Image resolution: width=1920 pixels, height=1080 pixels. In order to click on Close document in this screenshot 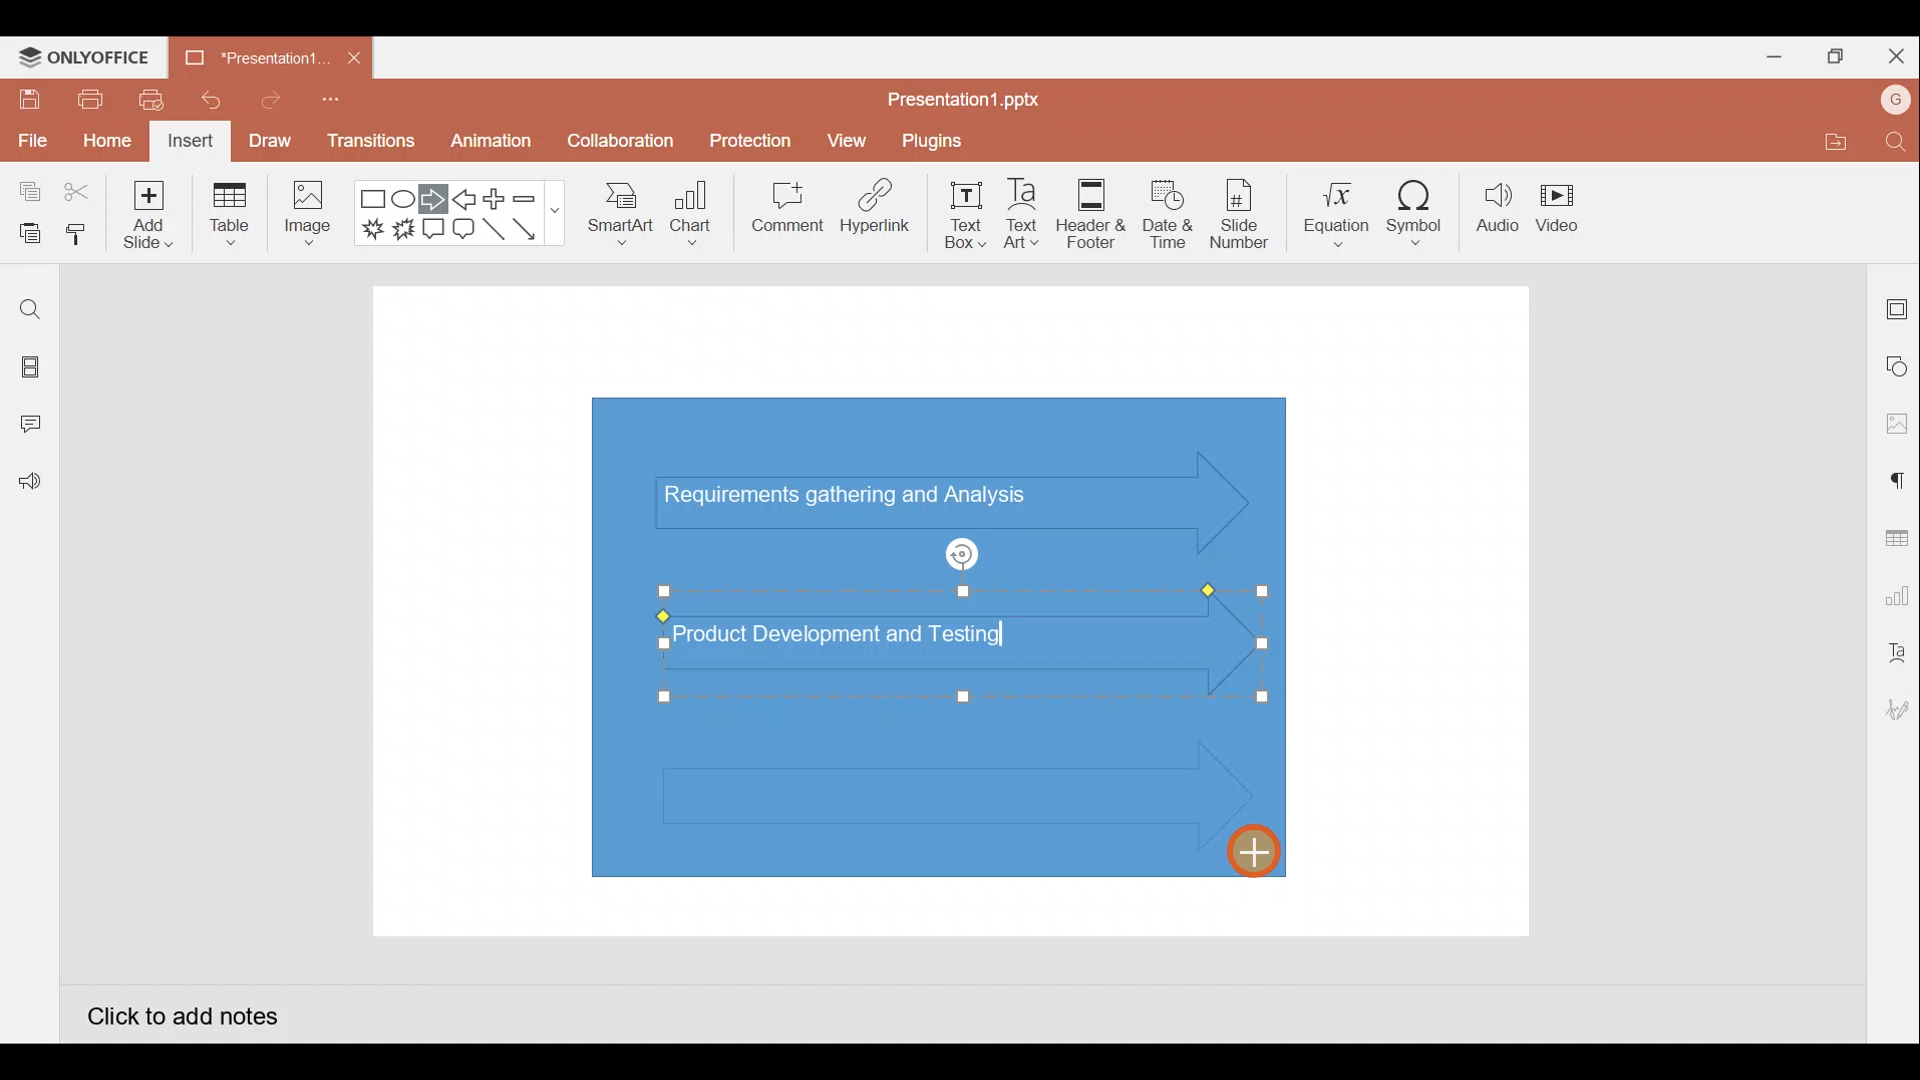, I will do `click(354, 53)`.